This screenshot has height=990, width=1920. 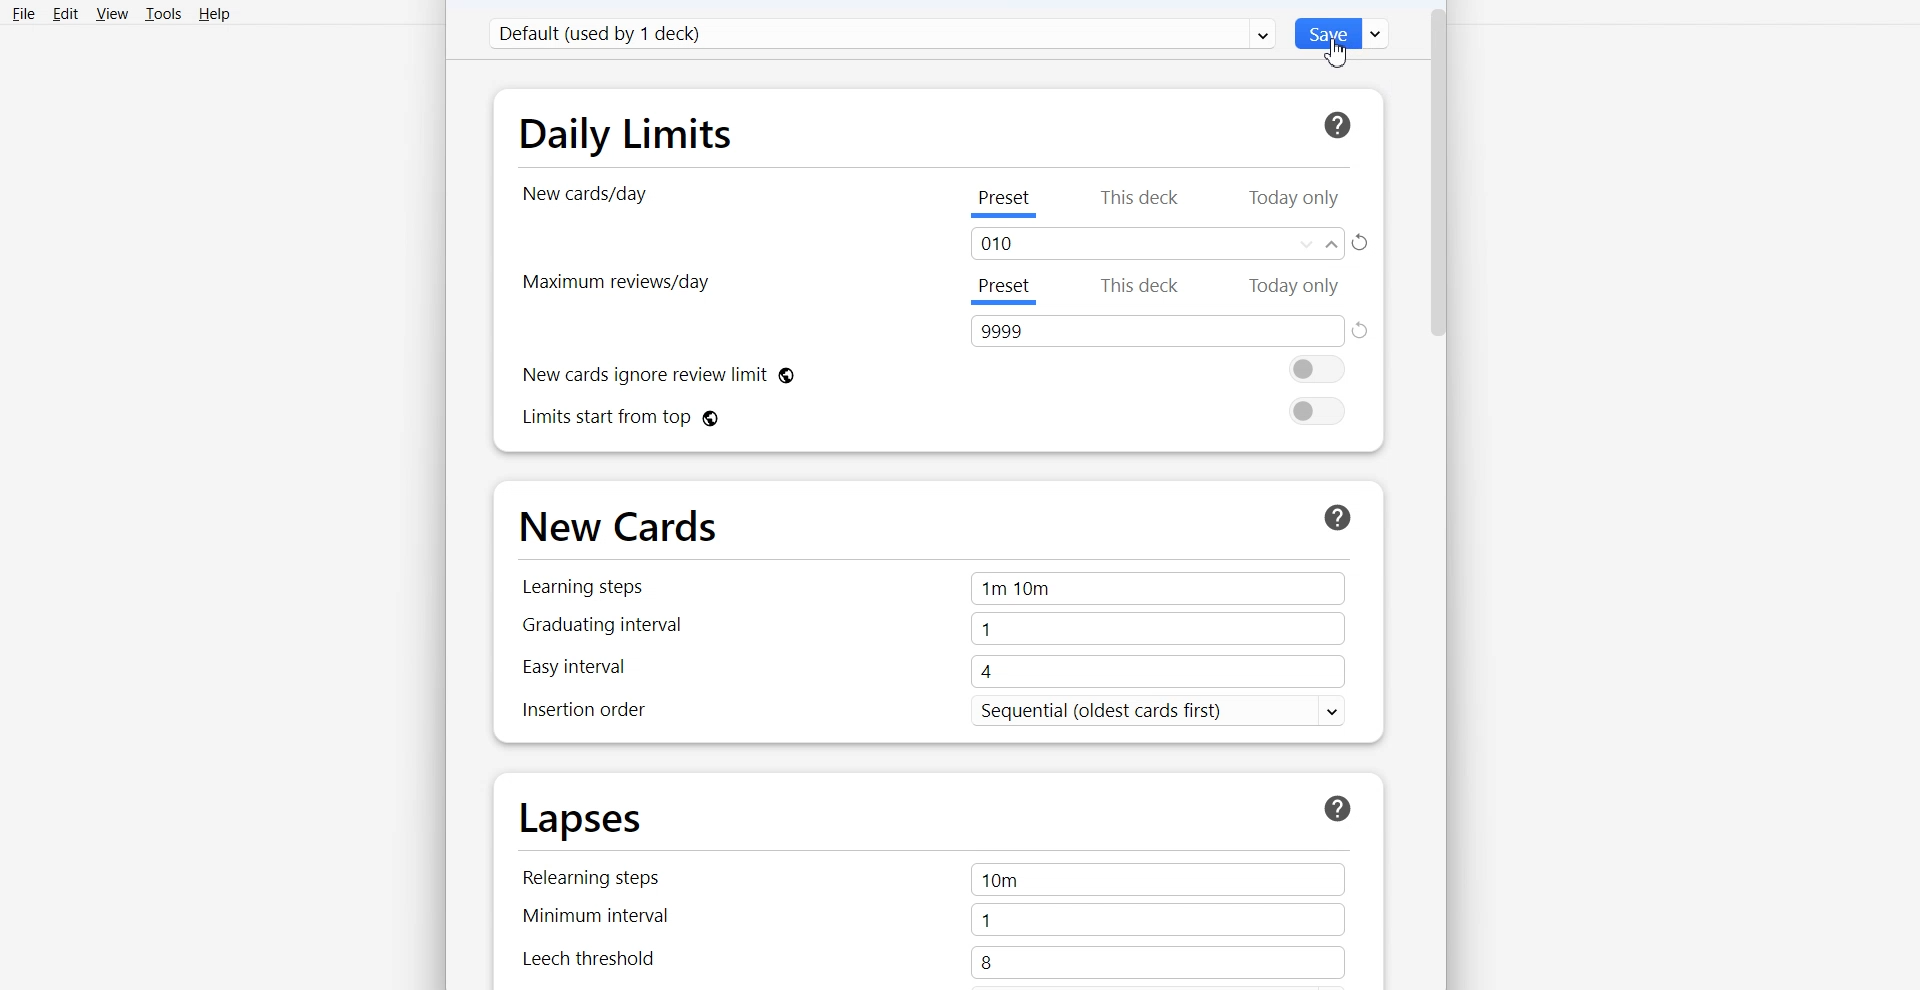 What do you see at coordinates (212, 14) in the screenshot?
I see `Help` at bounding box center [212, 14].